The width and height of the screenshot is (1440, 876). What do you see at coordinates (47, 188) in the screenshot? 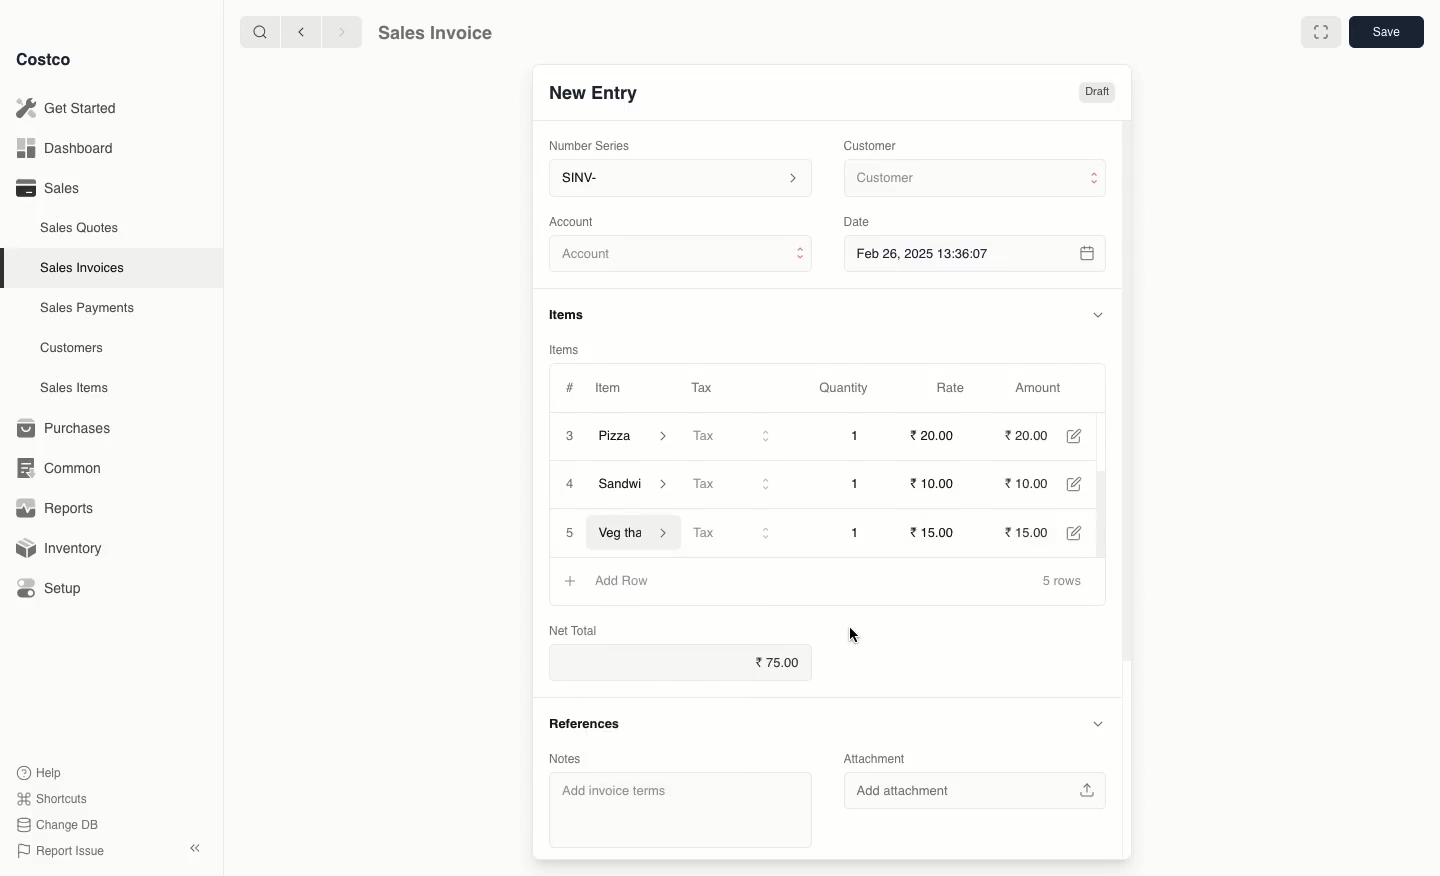
I see `Sales` at bounding box center [47, 188].